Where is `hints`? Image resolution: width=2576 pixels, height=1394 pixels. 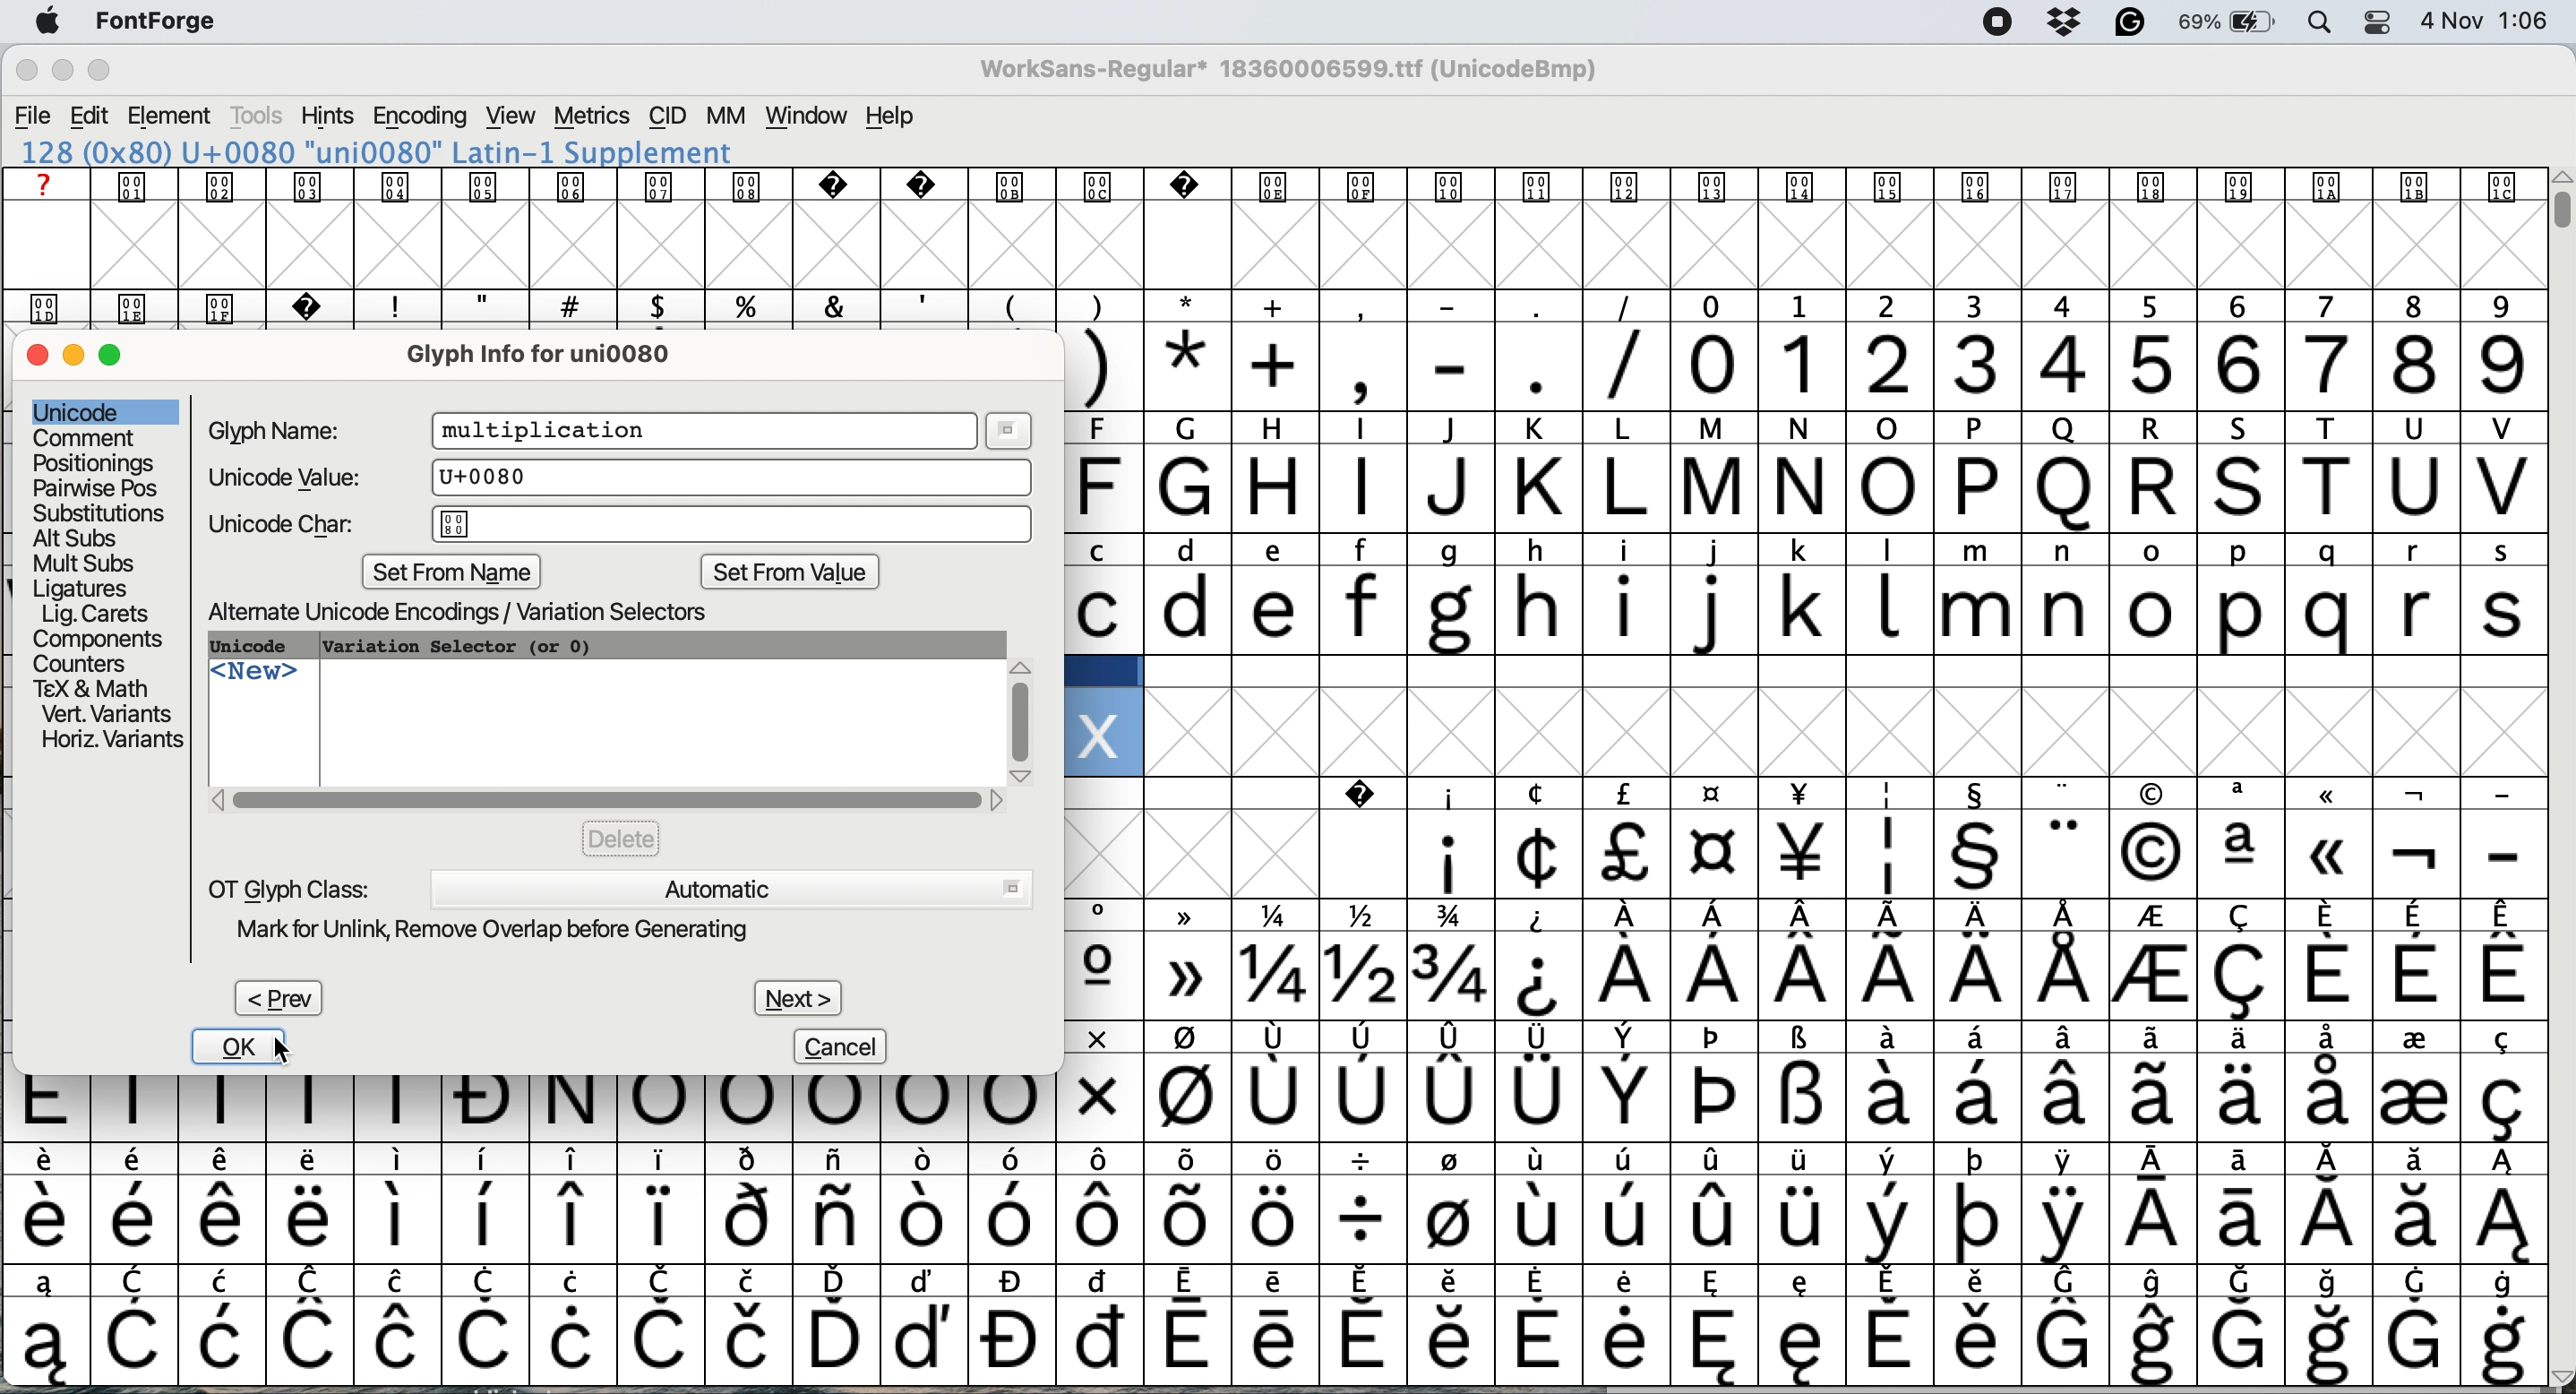
hints is located at coordinates (328, 118).